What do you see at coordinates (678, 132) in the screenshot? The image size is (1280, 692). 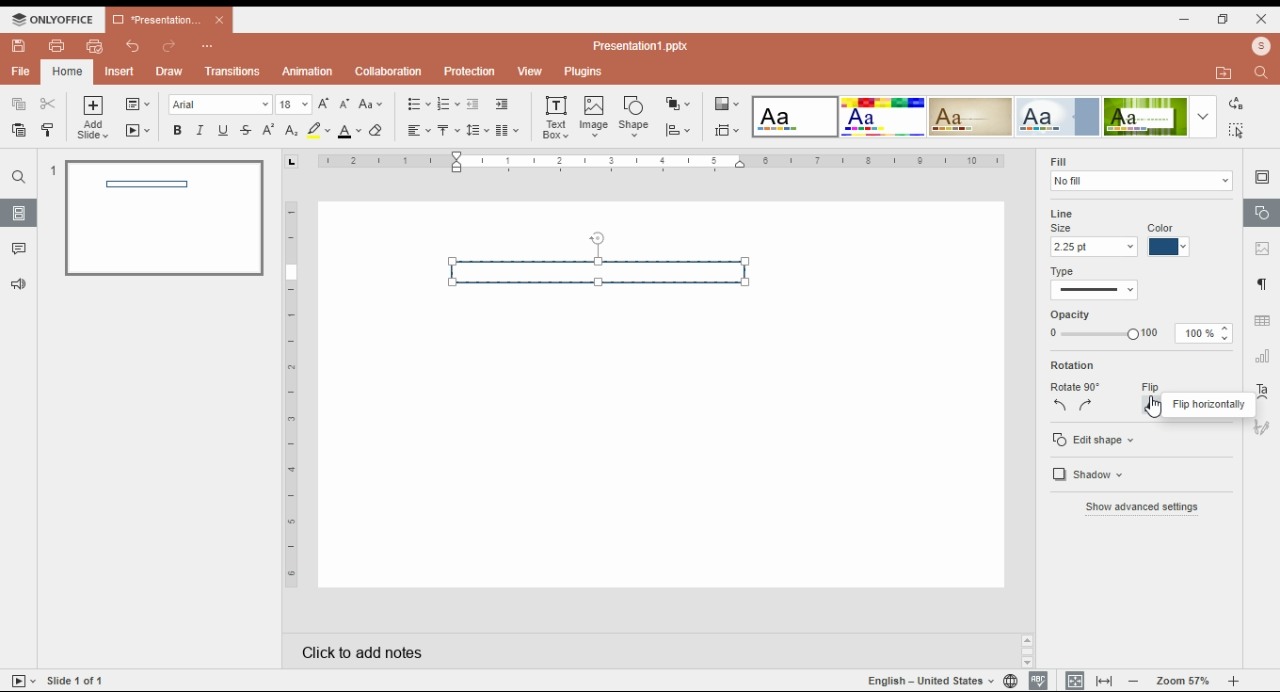 I see `align shapes` at bounding box center [678, 132].